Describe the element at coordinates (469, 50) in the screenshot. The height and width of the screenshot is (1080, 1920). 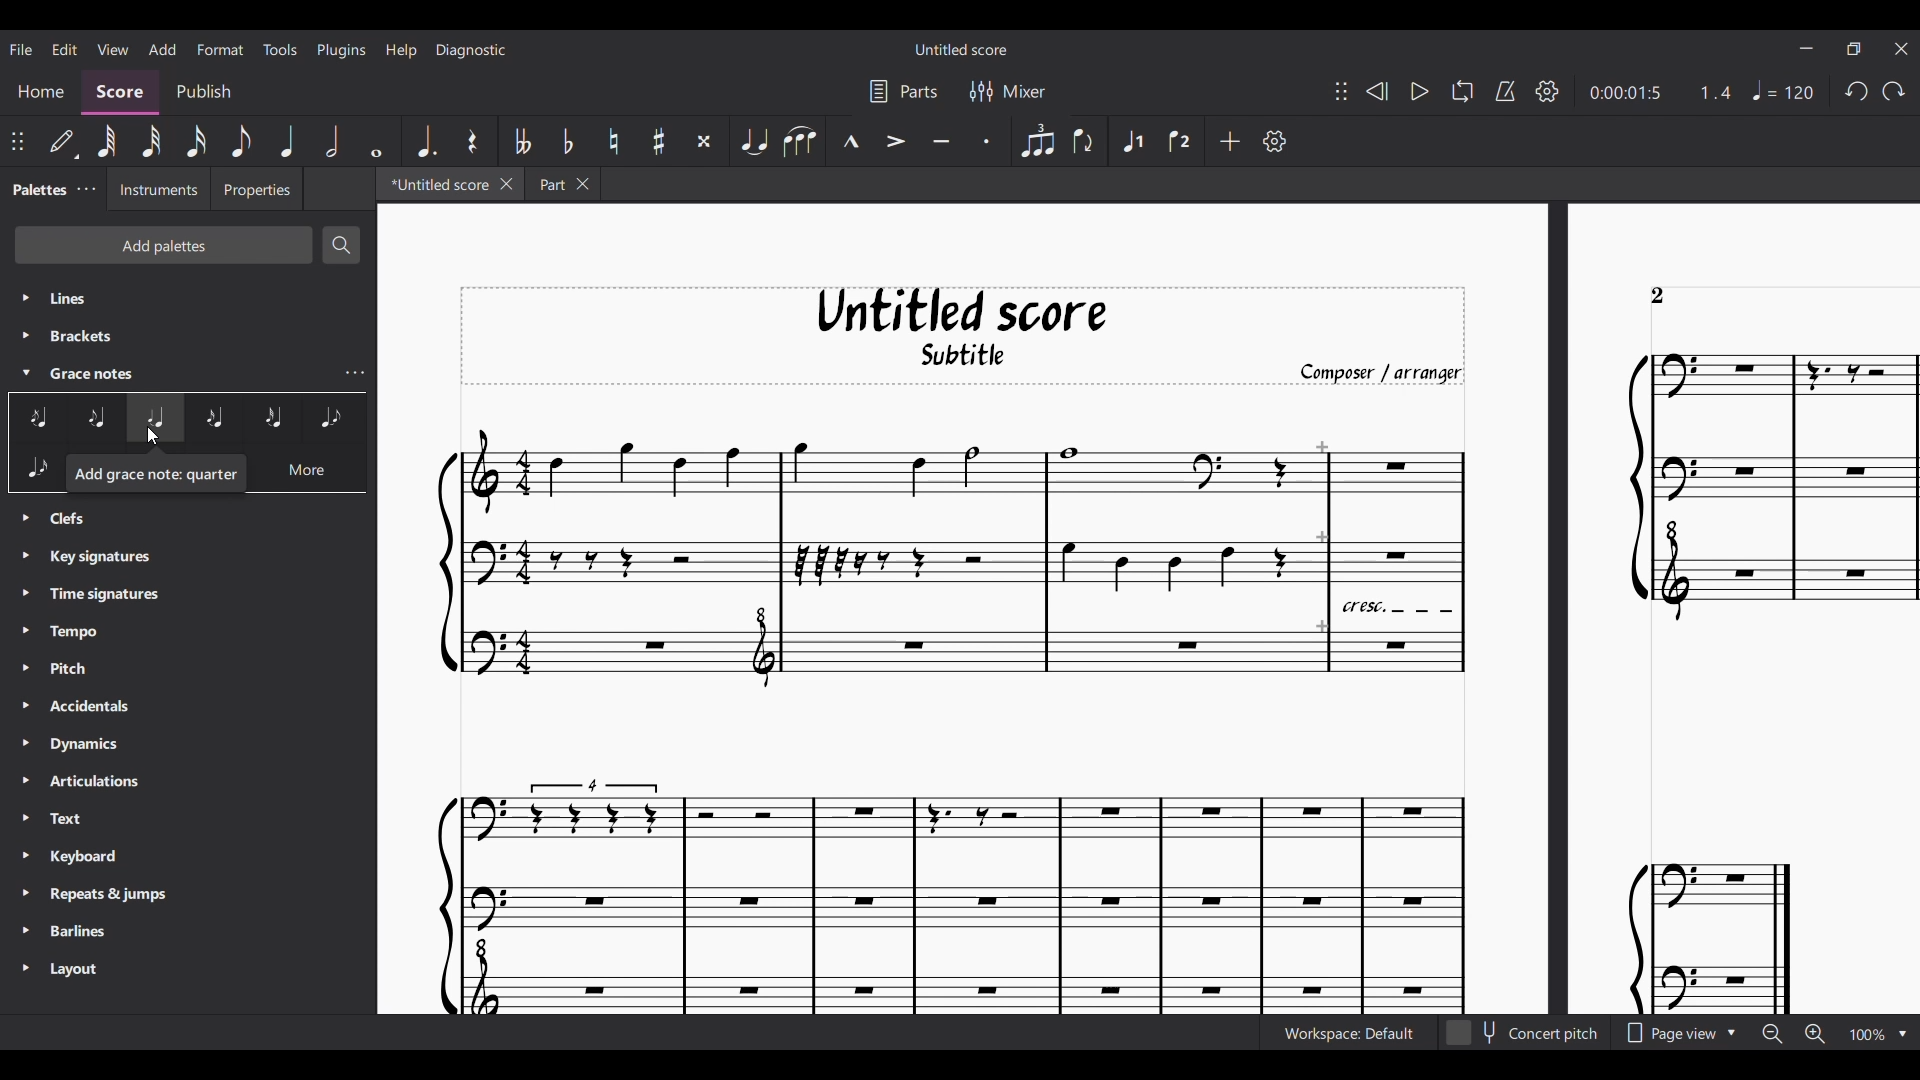
I see `Diagnostic menu` at that location.